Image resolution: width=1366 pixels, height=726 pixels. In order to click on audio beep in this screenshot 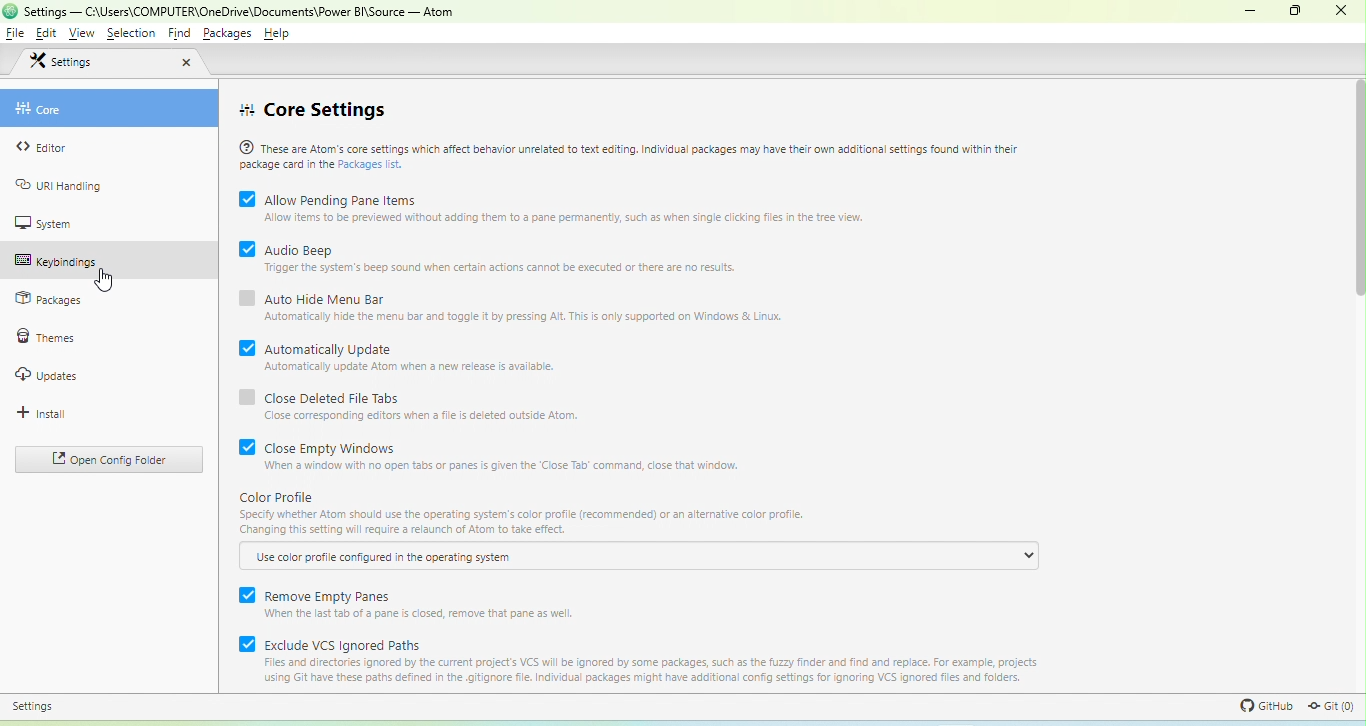, I will do `click(286, 248)`.